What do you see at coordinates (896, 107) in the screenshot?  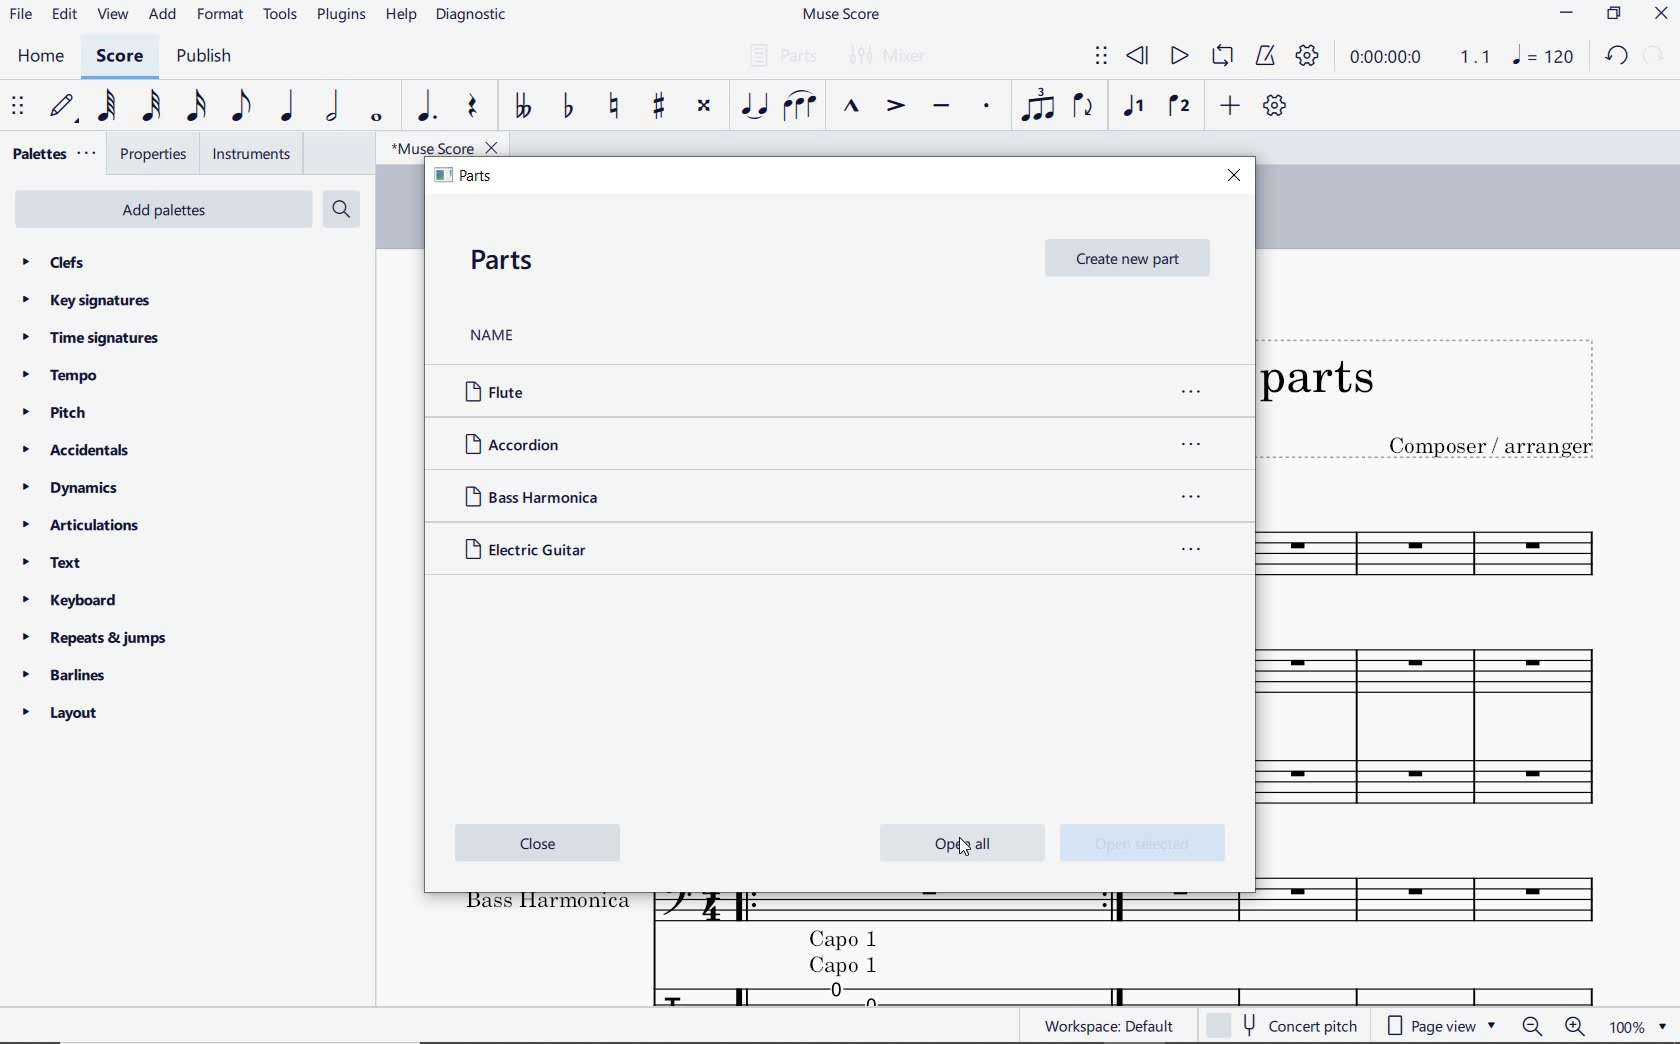 I see `accent` at bounding box center [896, 107].